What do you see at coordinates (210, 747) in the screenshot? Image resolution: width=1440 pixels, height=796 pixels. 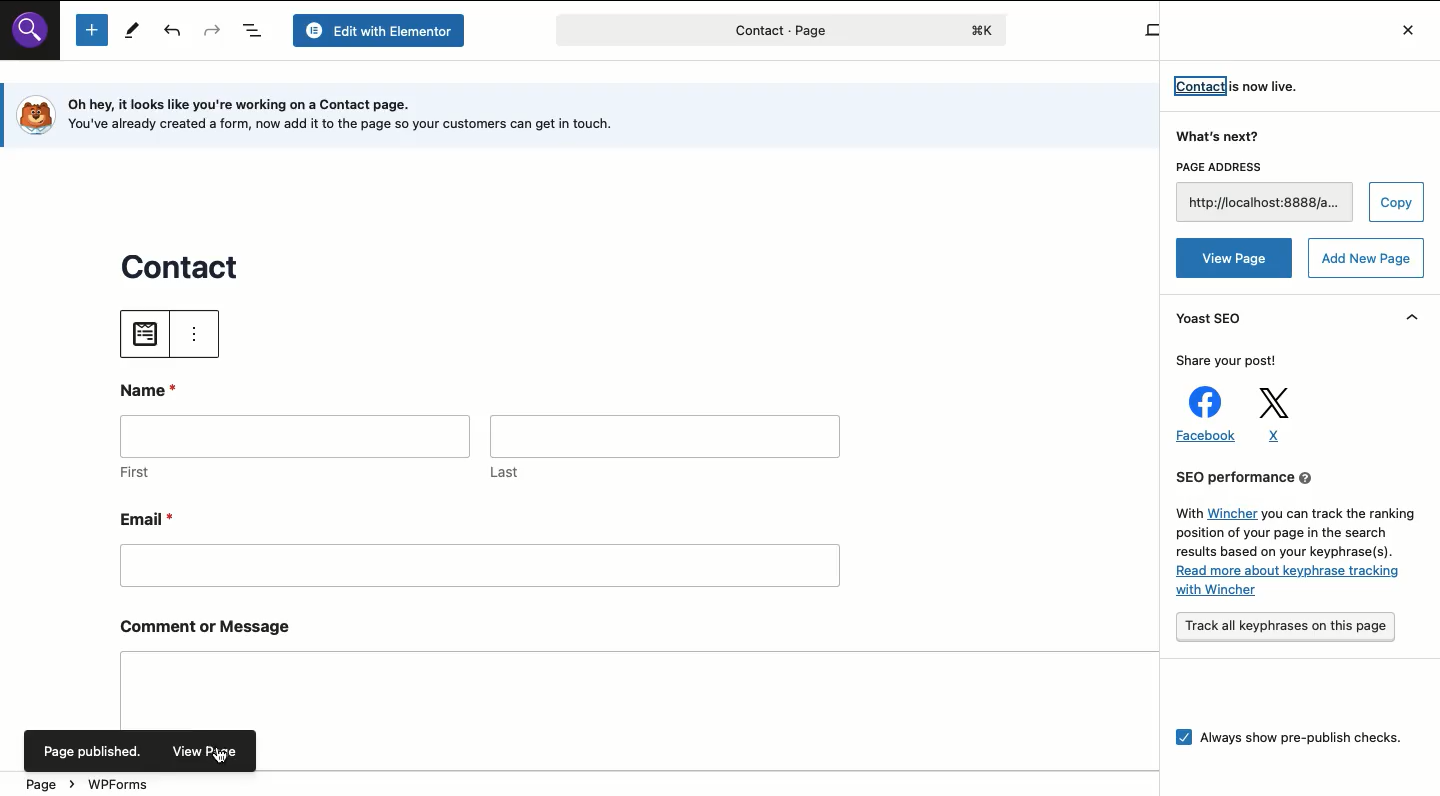 I see `Click view page` at bounding box center [210, 747].